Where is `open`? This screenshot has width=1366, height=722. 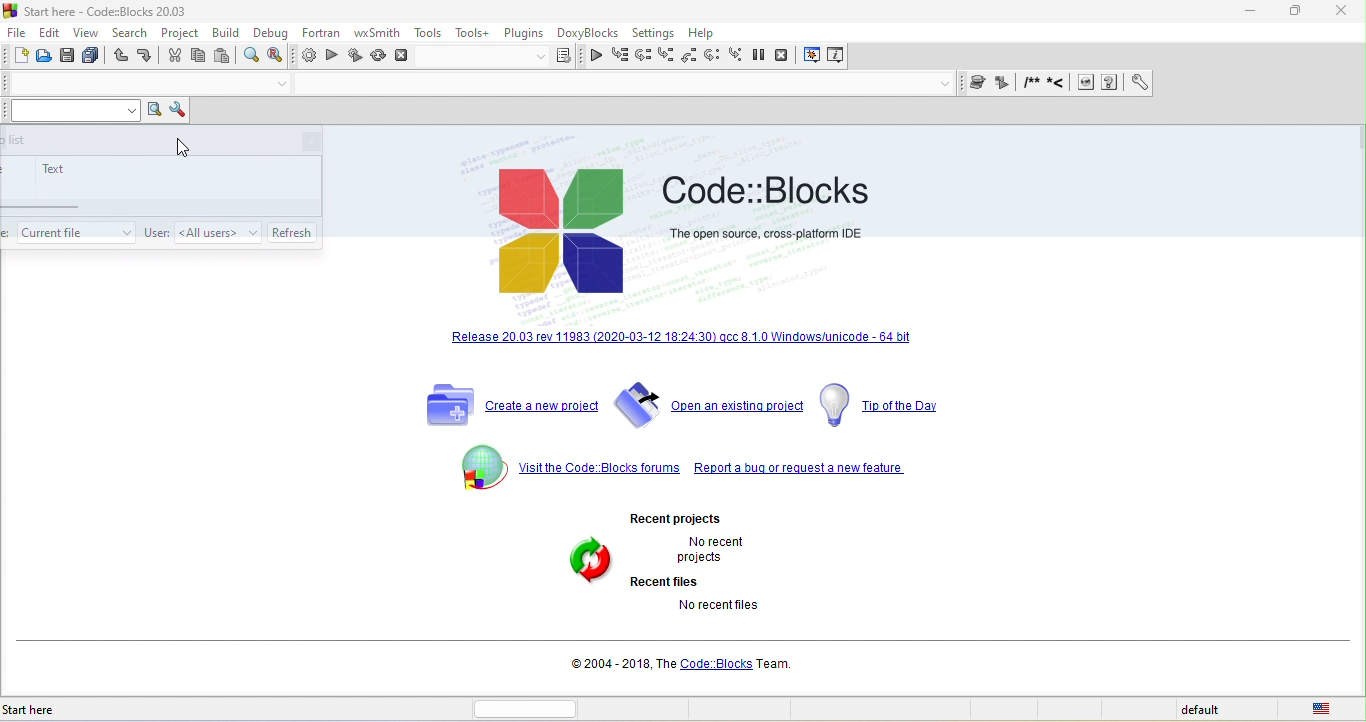 open is located at coordinates (46, 56).